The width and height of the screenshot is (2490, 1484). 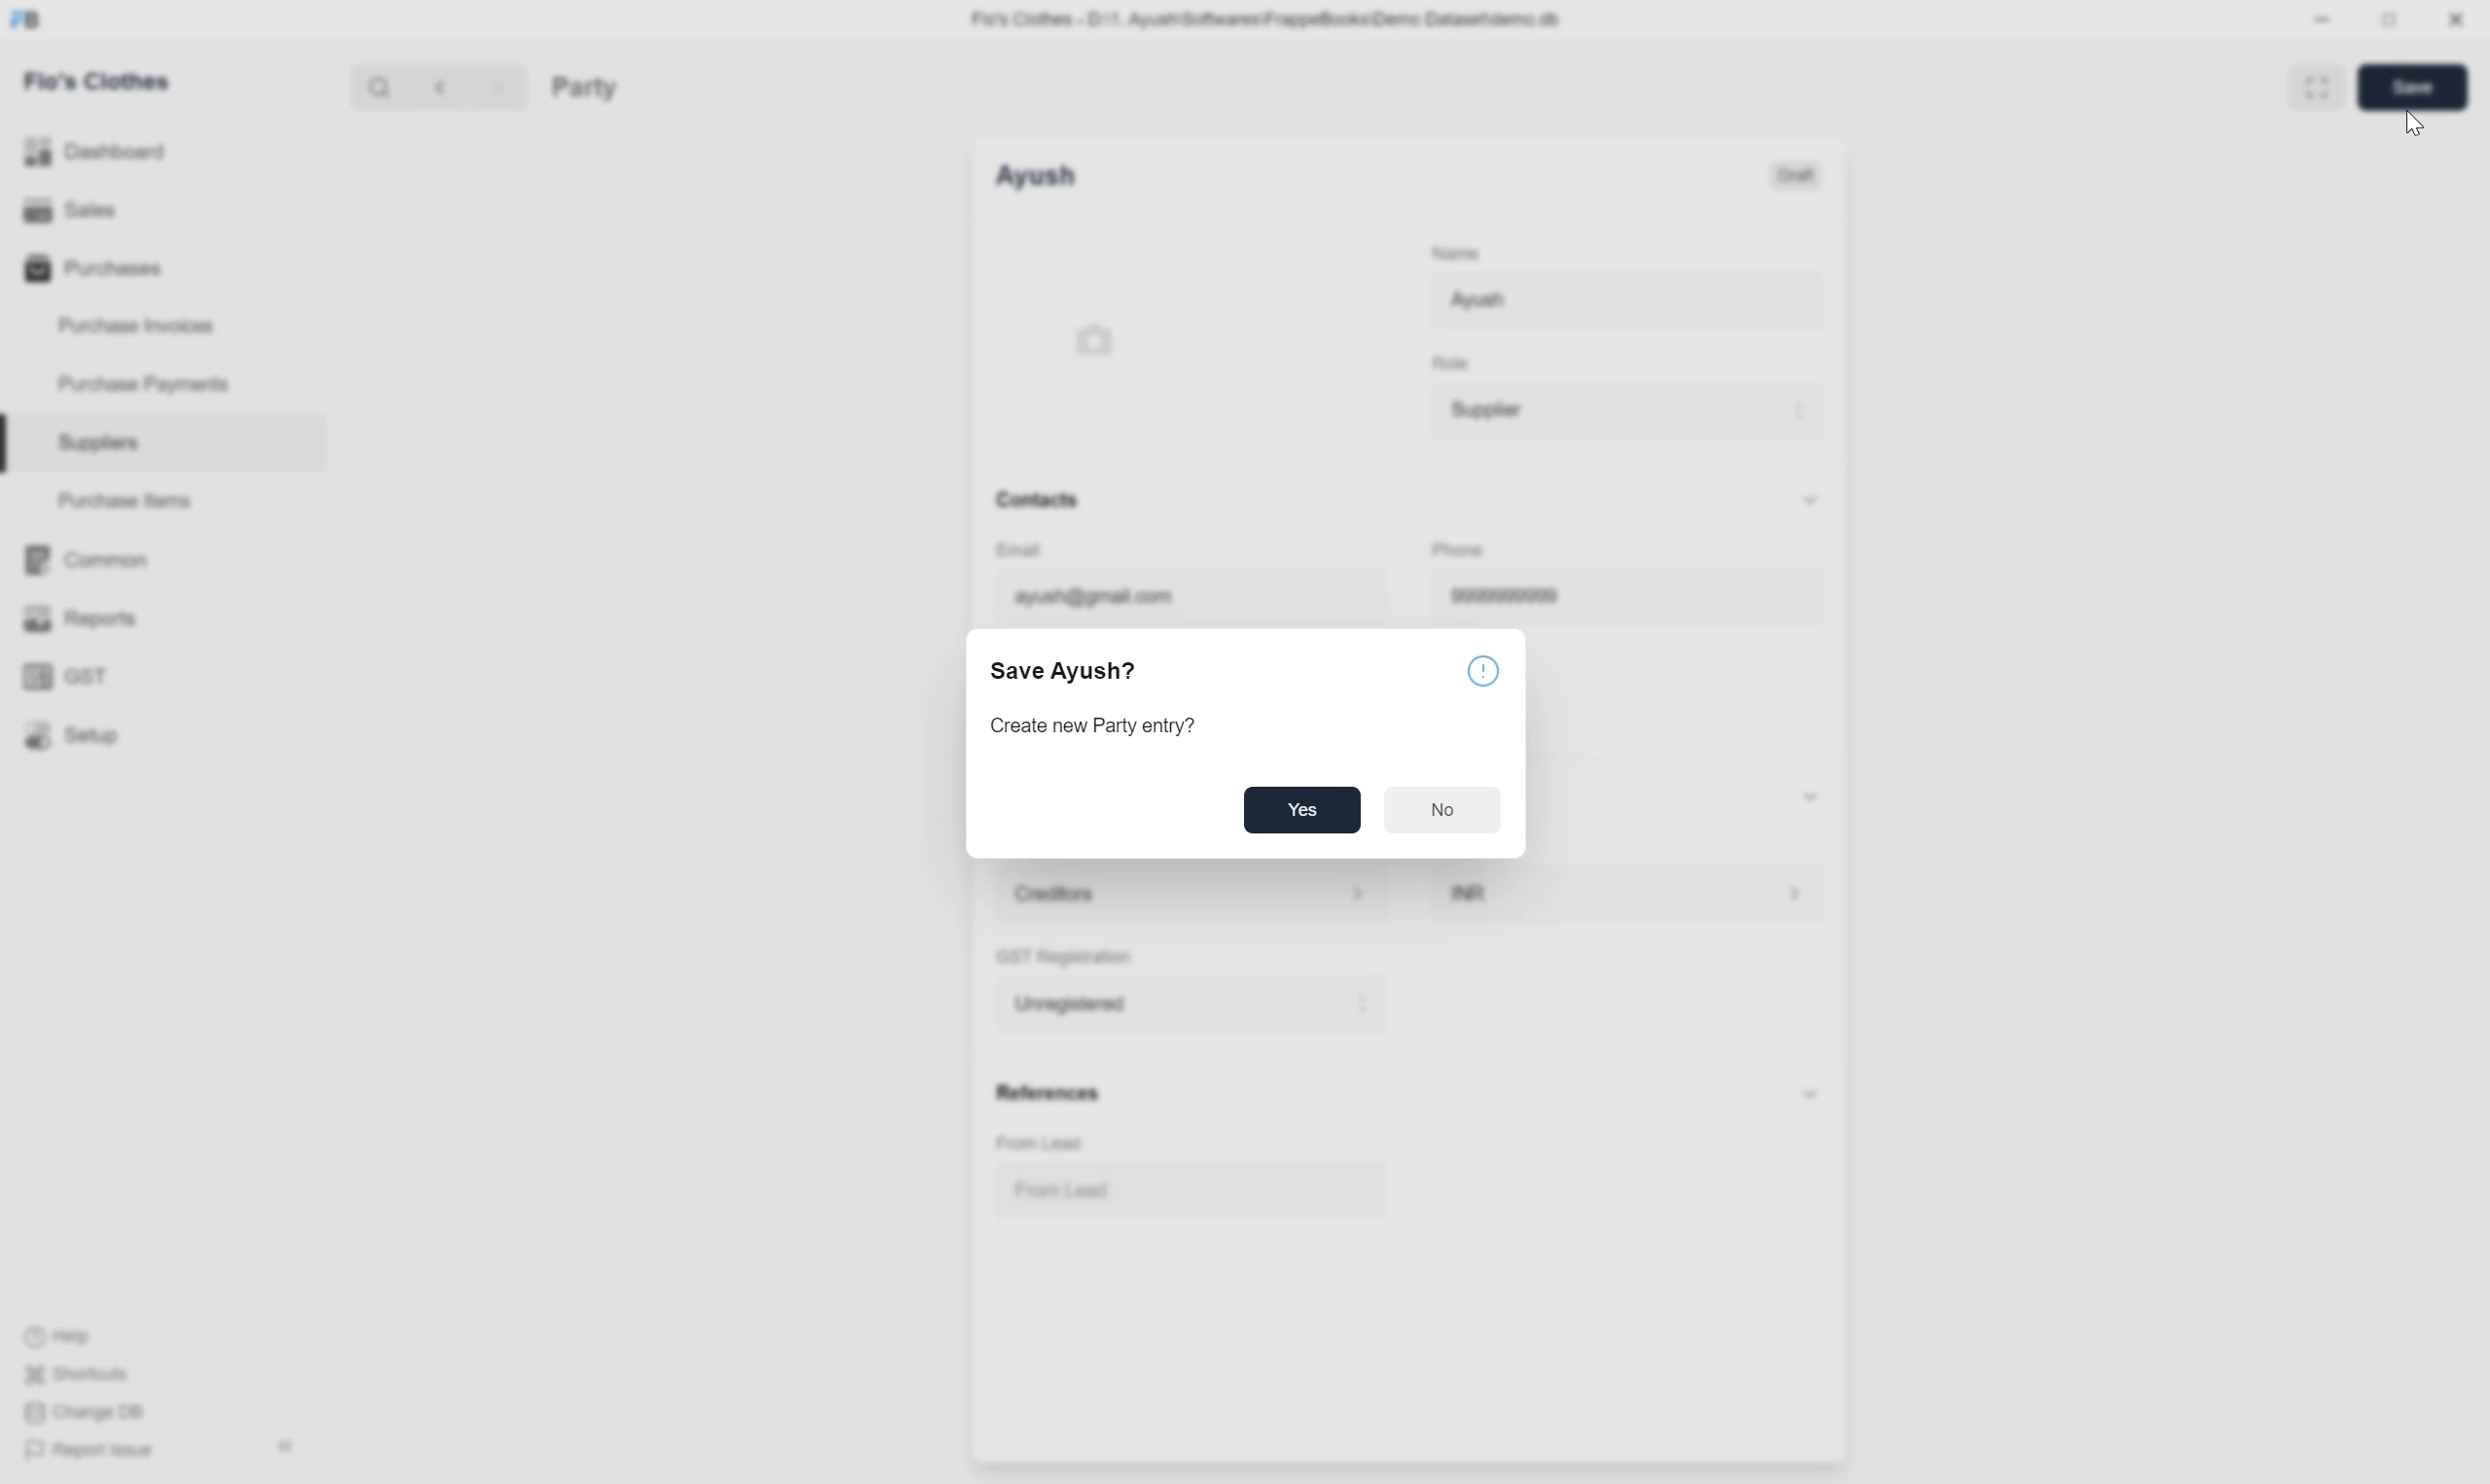 I want to click on Shortcuts, so click(x=78, y=1374).